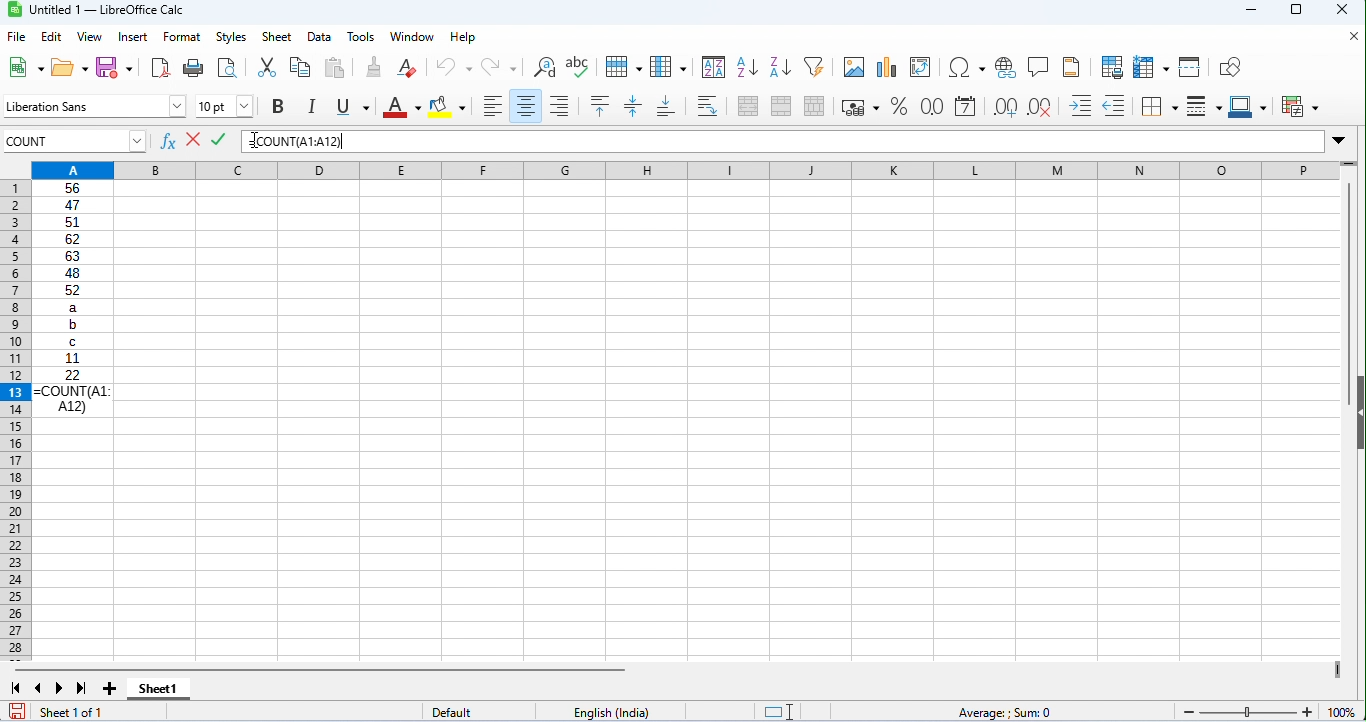 This screenshot has height=722, width=1366. Describe the element at coordinates (746, 68) in the screenshot. I see `sort ascending` at that location.